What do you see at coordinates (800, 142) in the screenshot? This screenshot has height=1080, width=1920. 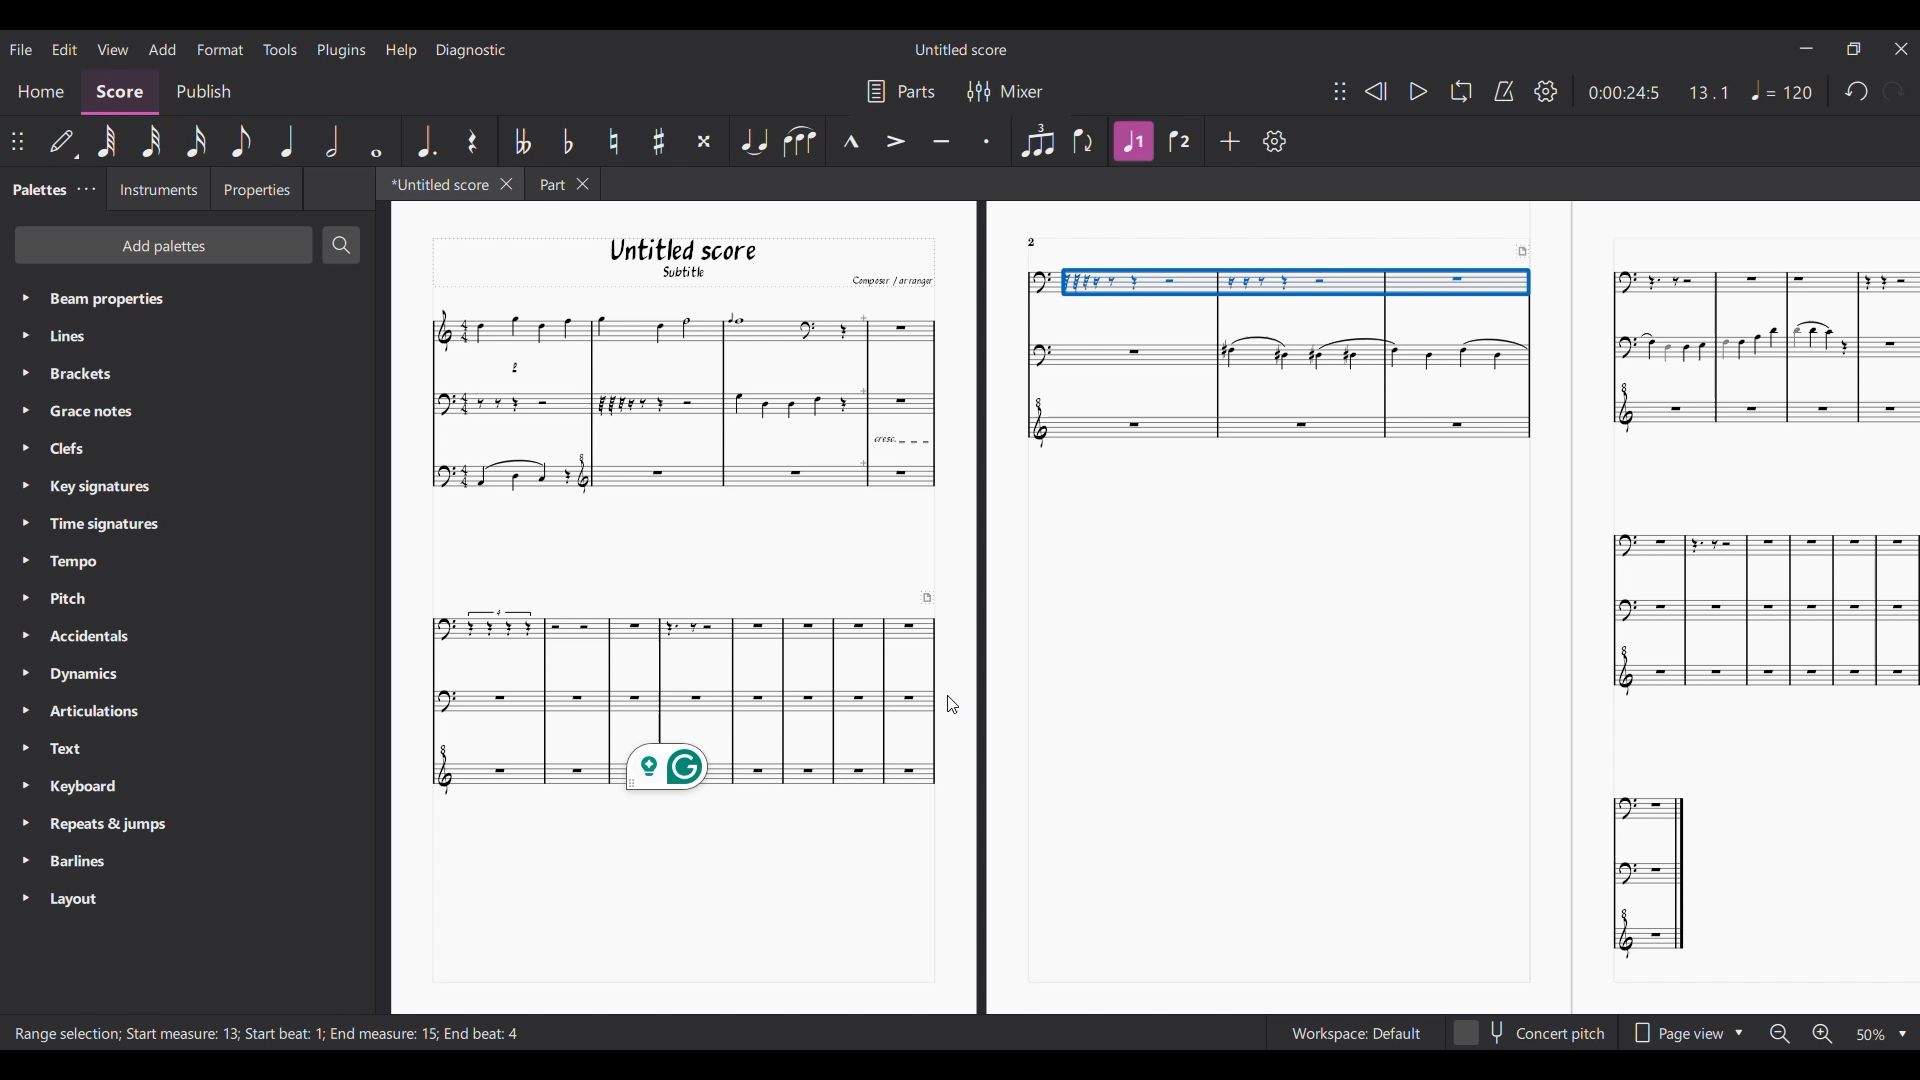 I see `Slur` at bounding box center [800, 142].